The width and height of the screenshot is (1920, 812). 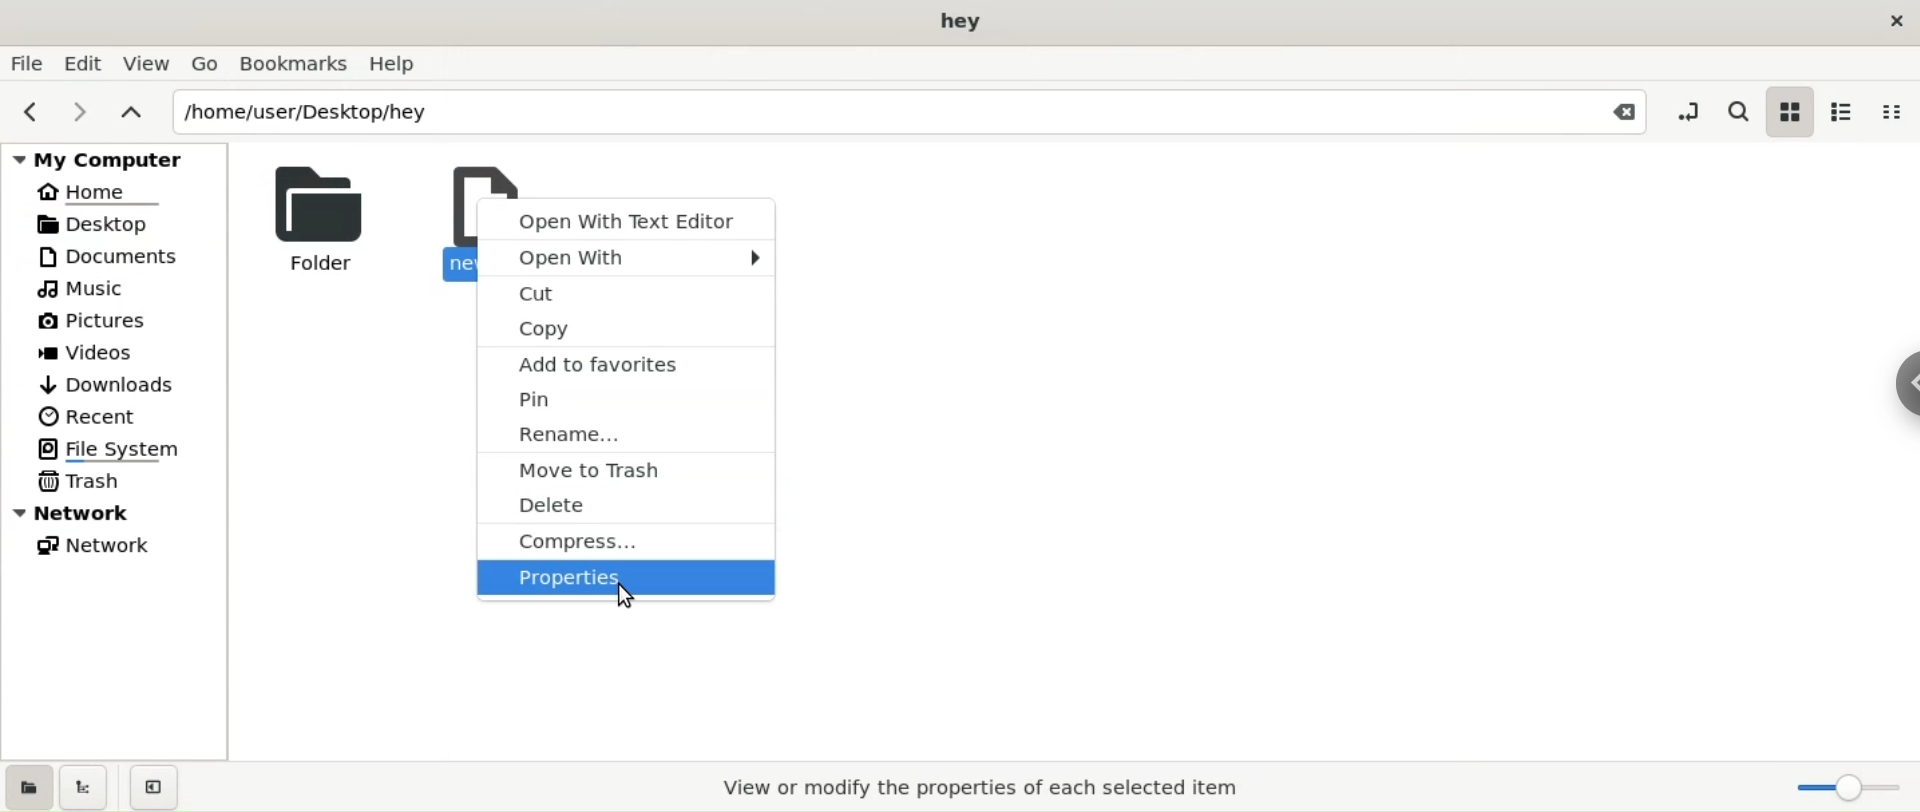 I want to click on Home, so click(x=119, y=193).